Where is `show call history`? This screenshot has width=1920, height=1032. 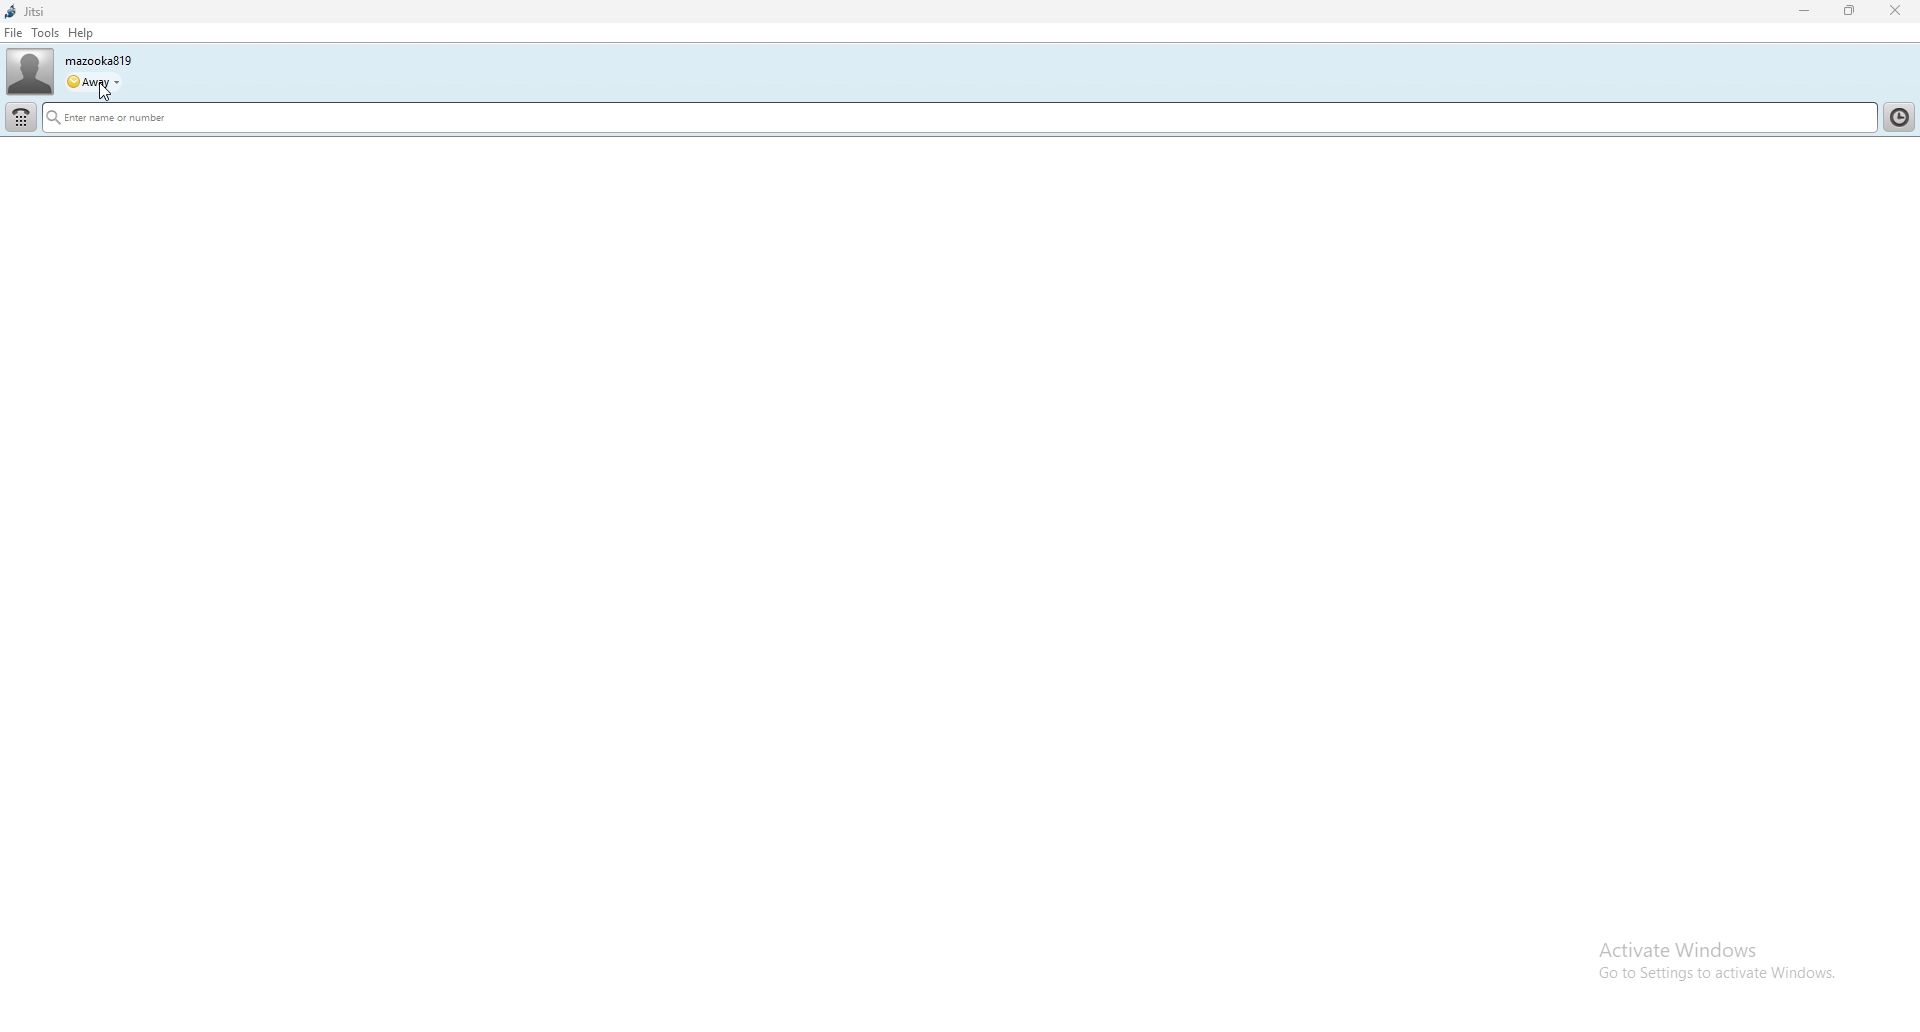 show call history is located at coordinates (1898, 117).